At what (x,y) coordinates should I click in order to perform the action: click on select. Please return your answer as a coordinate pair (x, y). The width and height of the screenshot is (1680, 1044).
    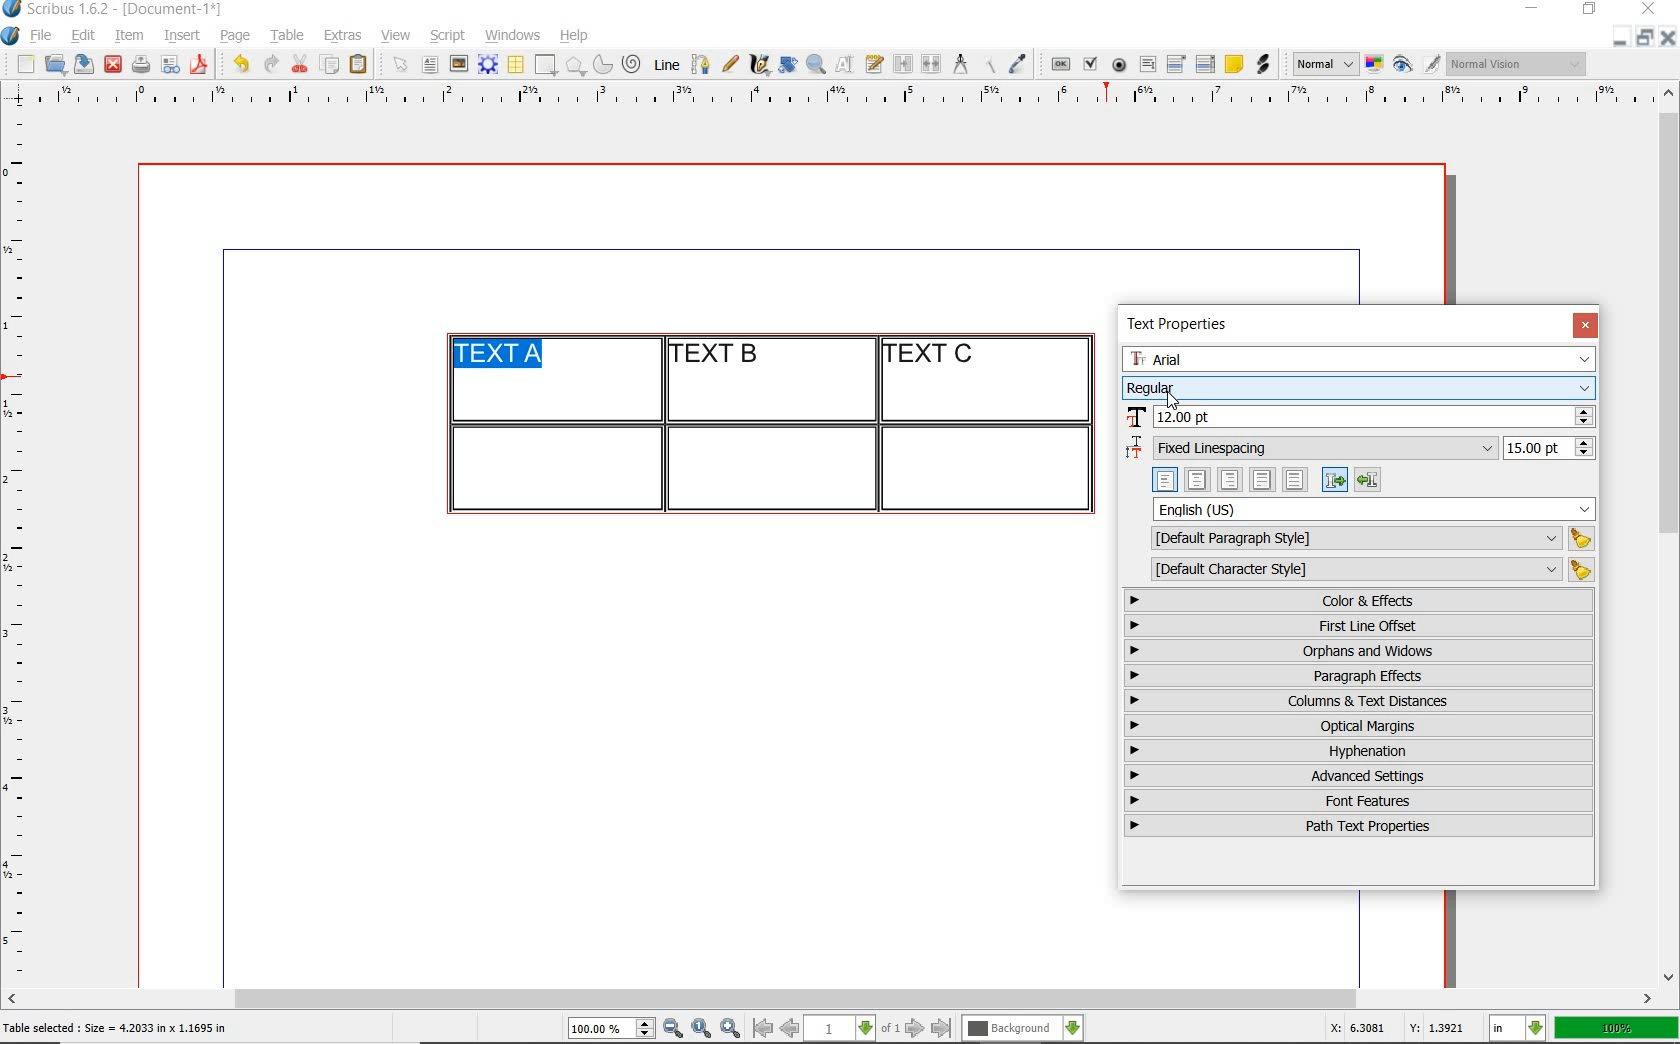
    Looking at the image, I should click on (402, 66).